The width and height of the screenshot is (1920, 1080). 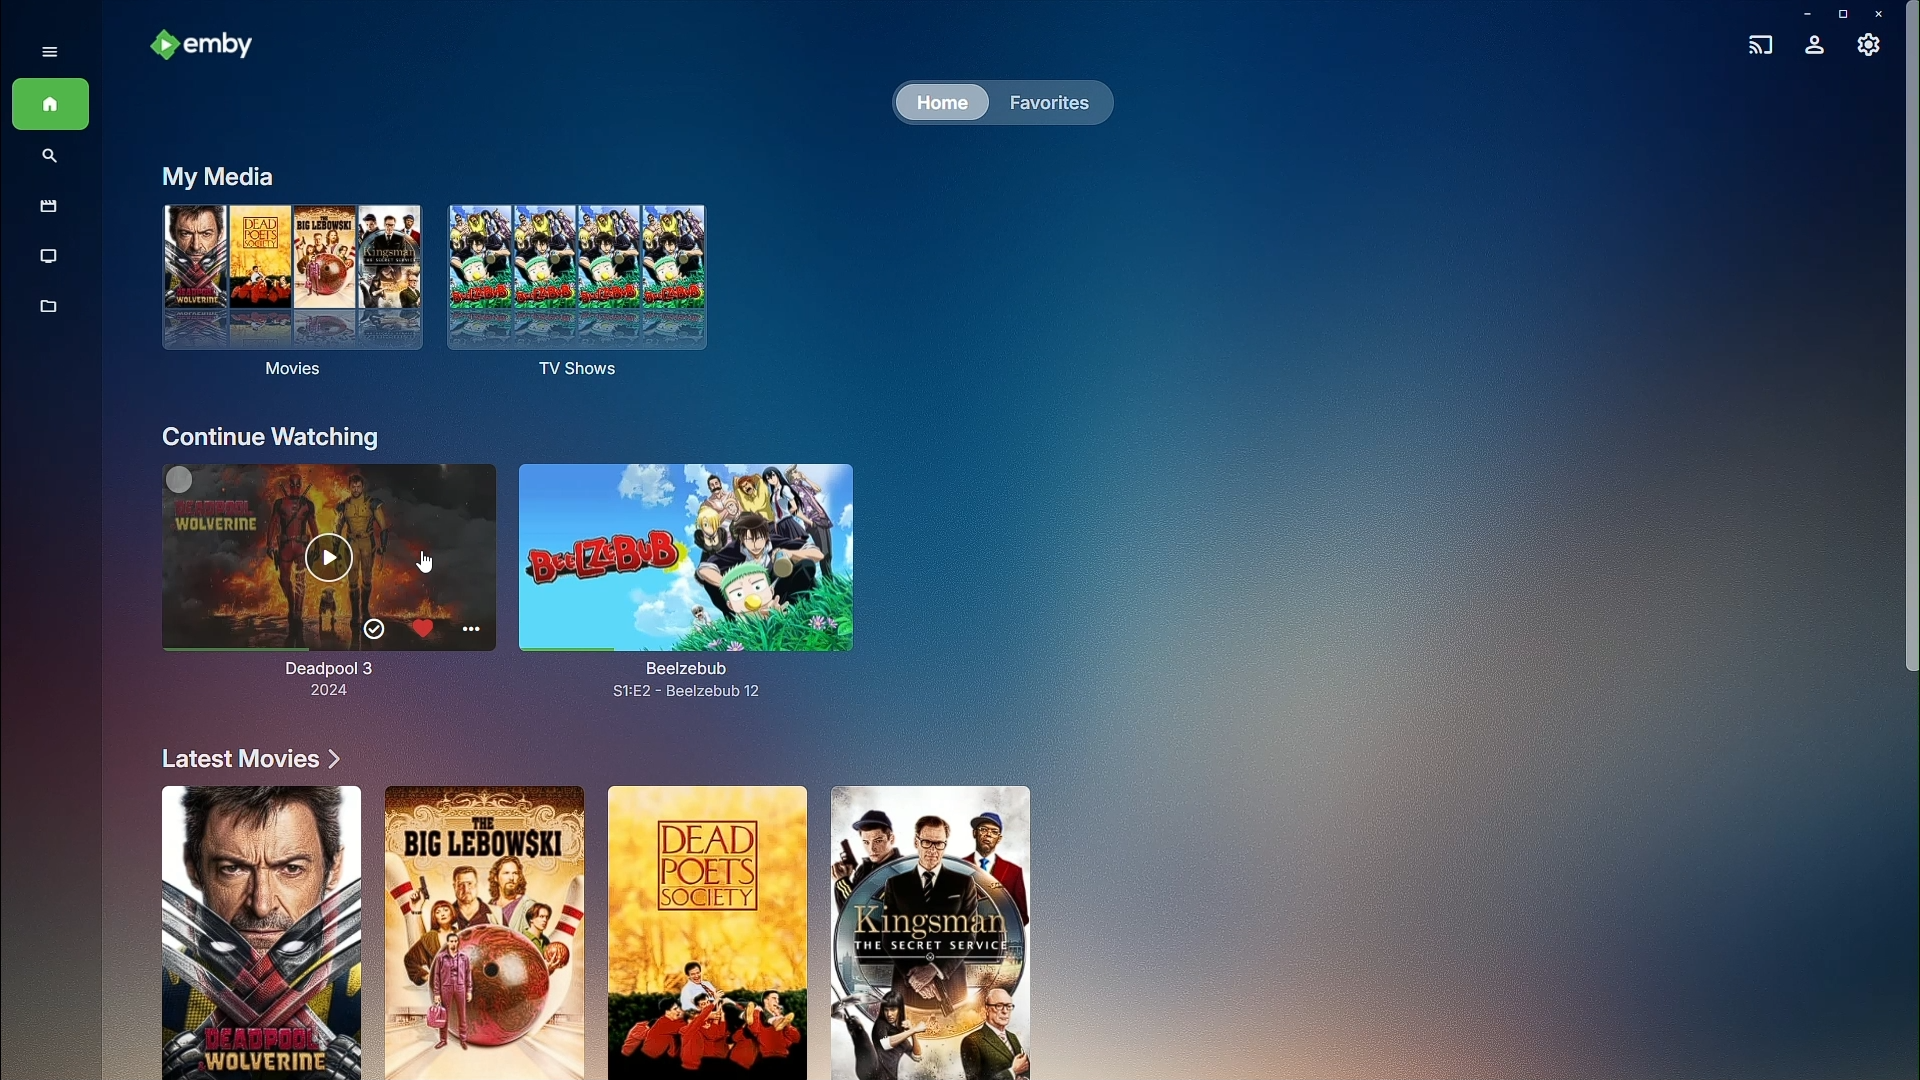 What do you see at coordinates (1881, 13) in the screenshot?
I see `Close` at bounding box center [1881, 13].